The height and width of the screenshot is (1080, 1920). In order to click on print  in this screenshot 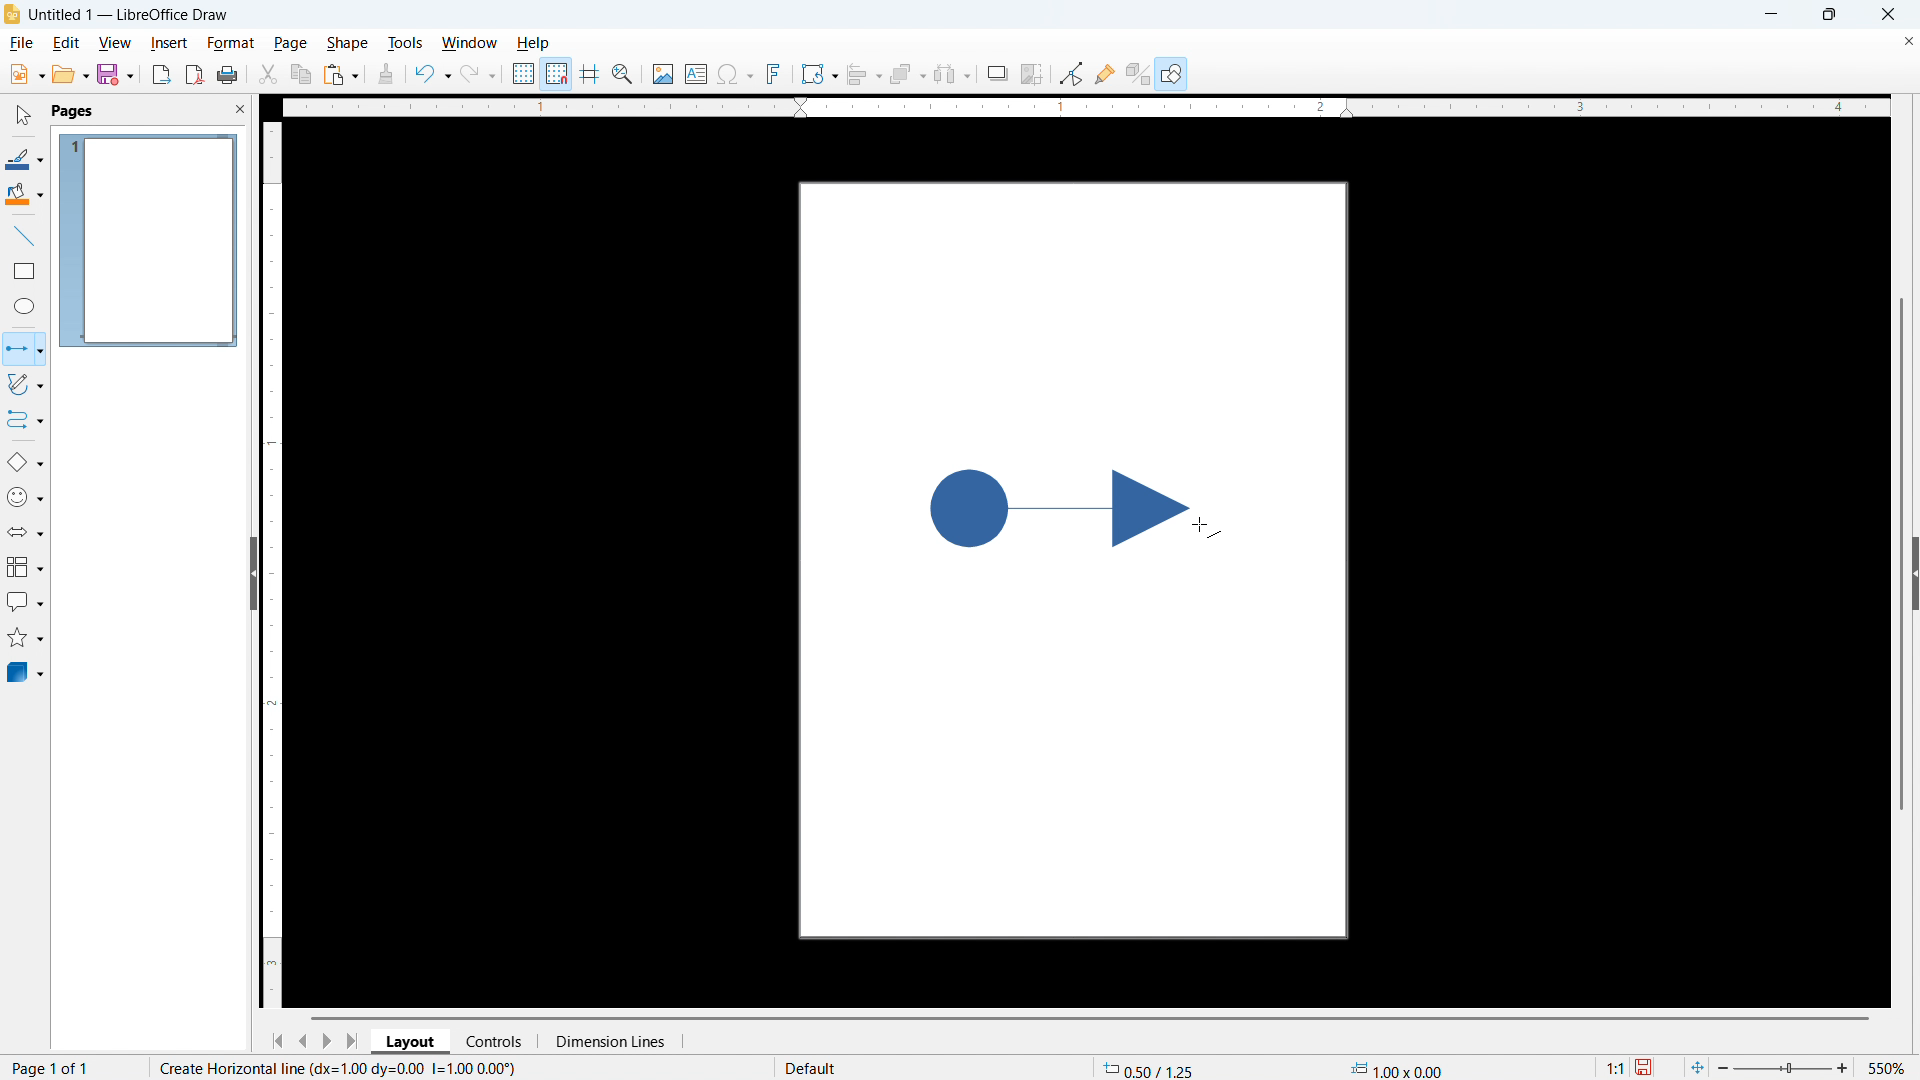, I will do `click(228, 74)`.